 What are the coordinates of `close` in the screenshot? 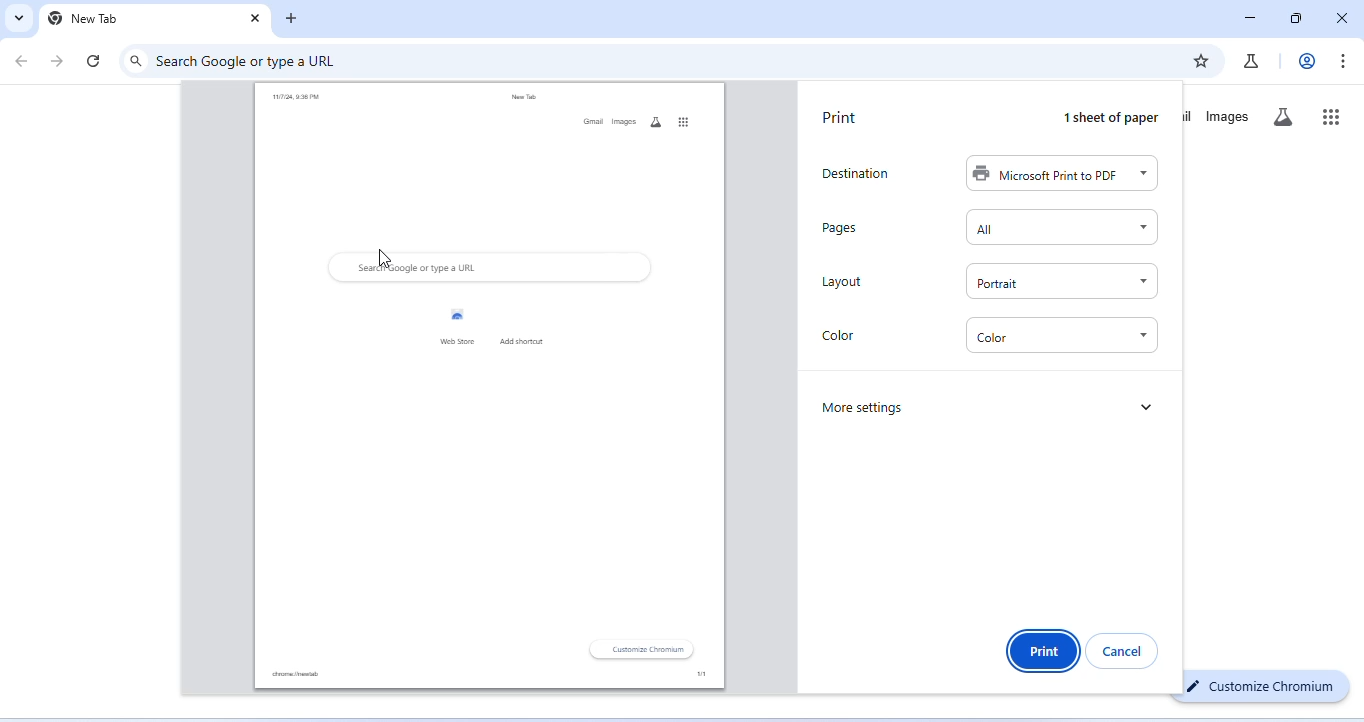 It's located at (252, 18).